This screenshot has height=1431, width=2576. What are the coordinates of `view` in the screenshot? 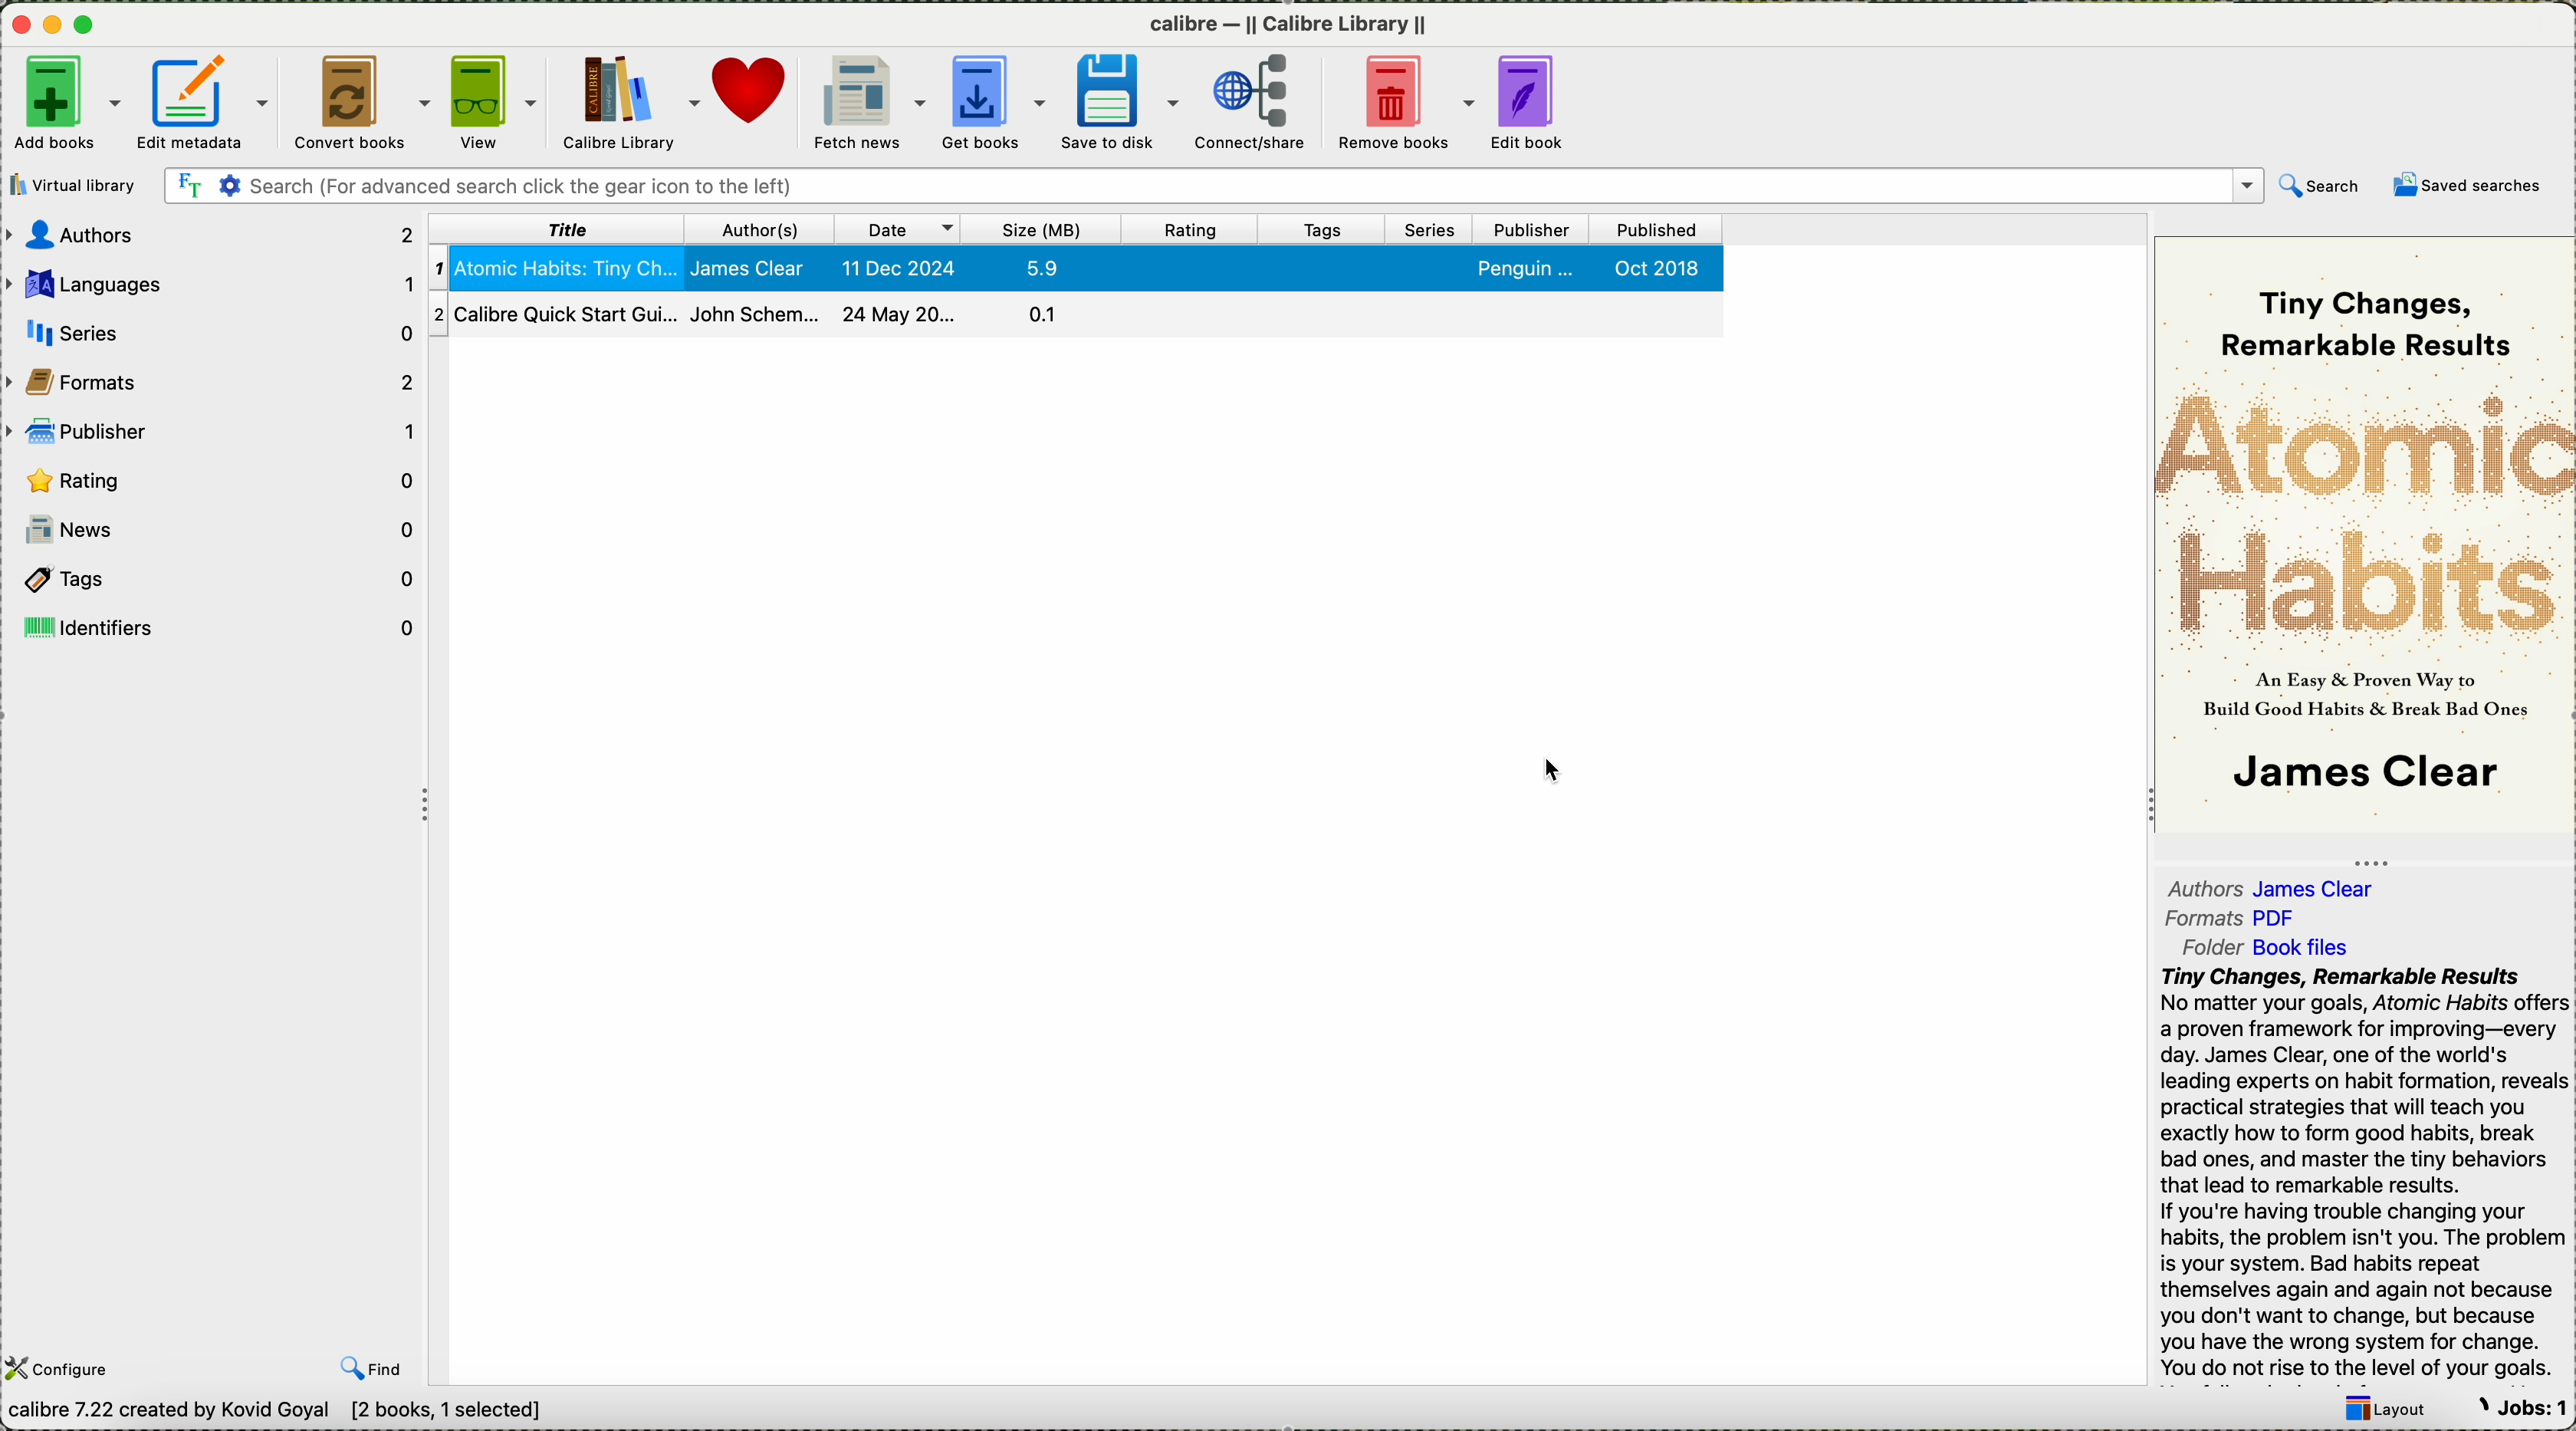 It's located at (499, 101).